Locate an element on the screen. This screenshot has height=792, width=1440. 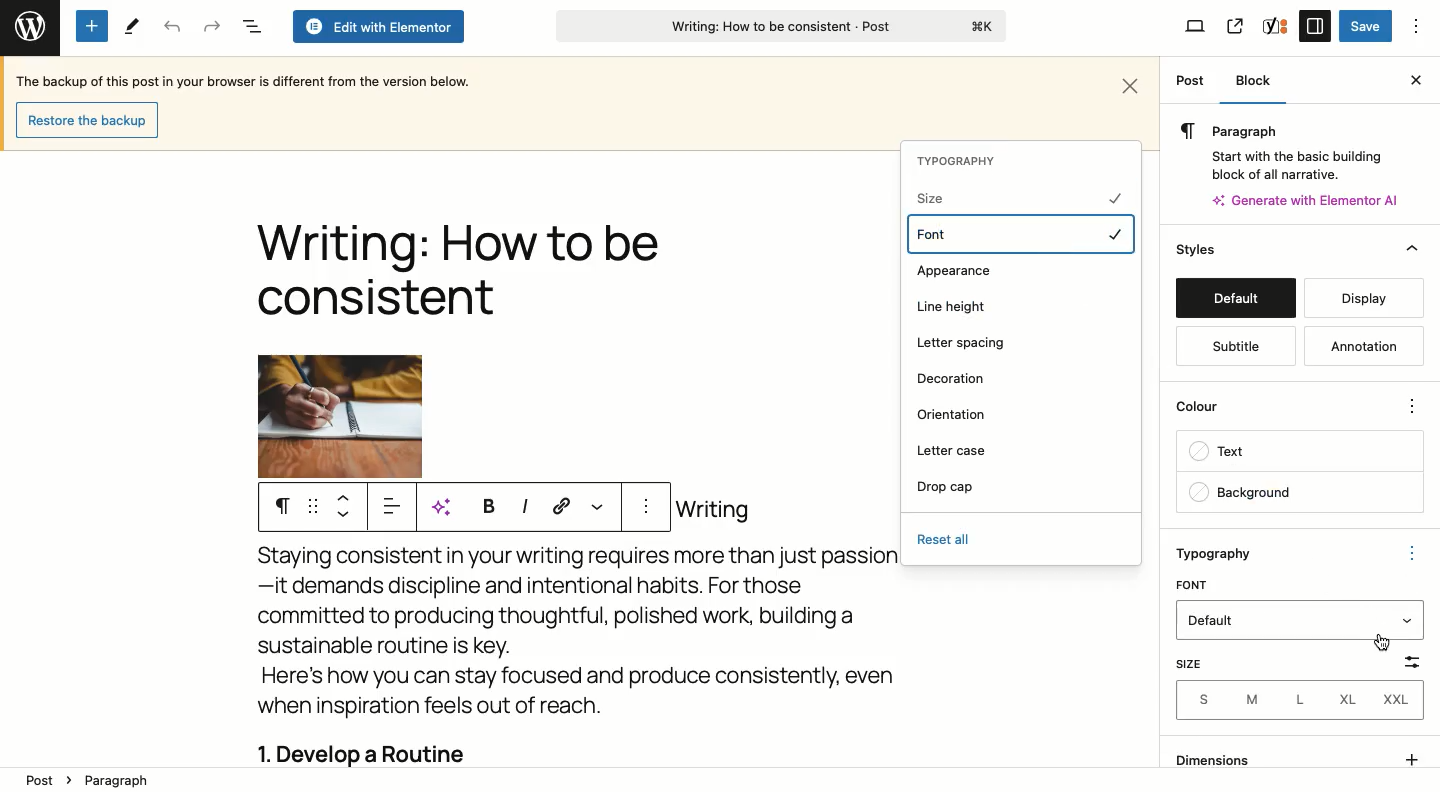
Options is located at coordinates (1417, 26).